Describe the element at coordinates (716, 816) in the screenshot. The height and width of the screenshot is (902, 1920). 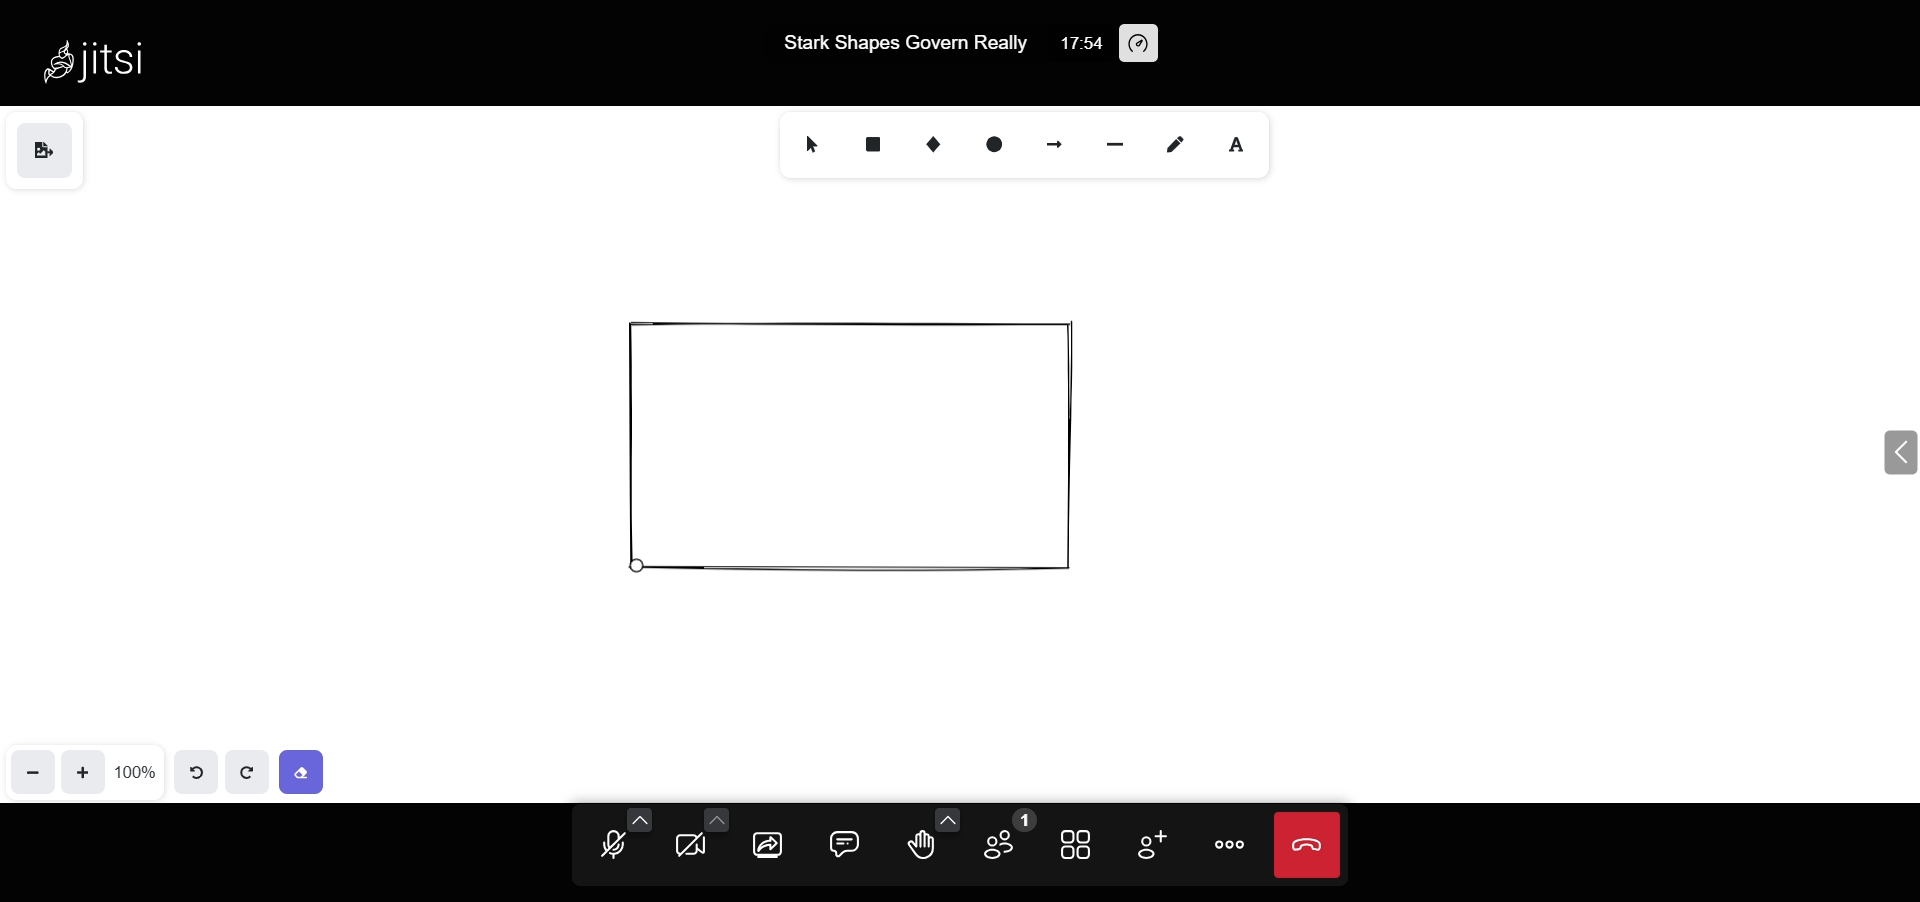
I see `more camera setting` at that location.